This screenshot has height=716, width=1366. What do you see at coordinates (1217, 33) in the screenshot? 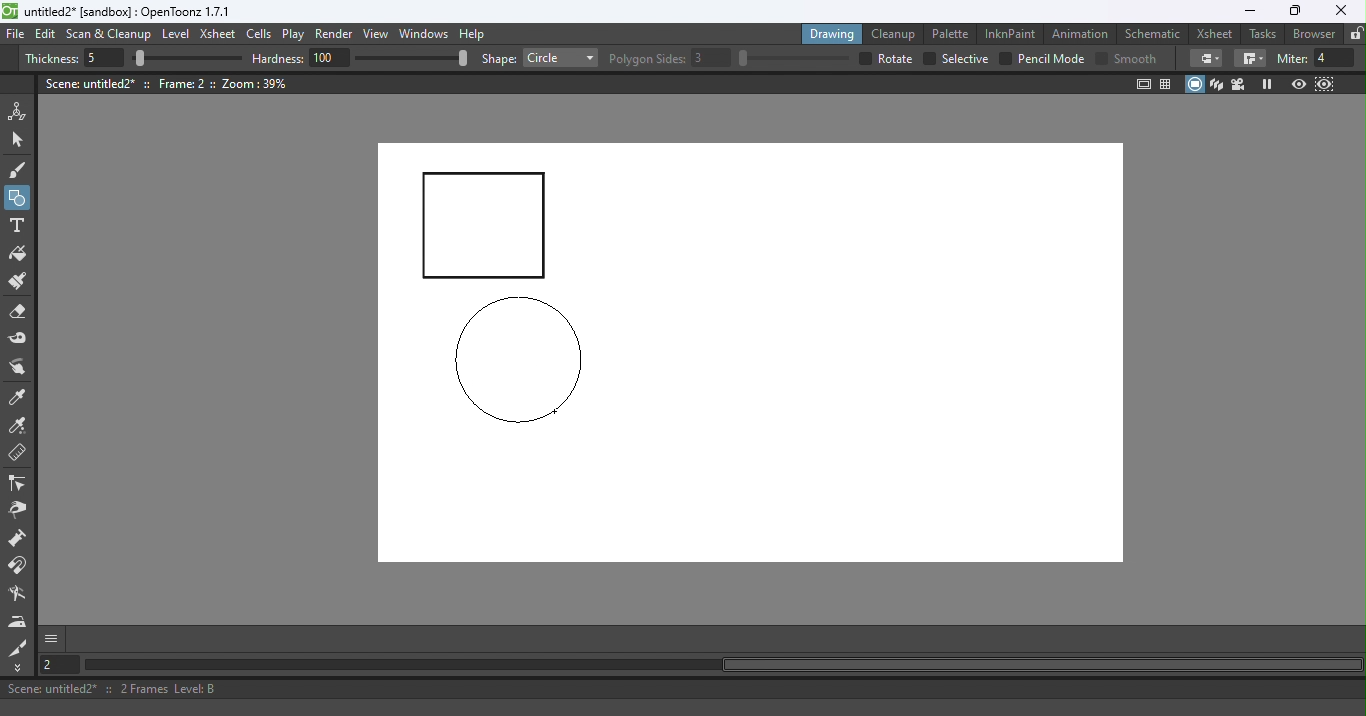
I see `Xsheet` at bounding box center [1217, 33].